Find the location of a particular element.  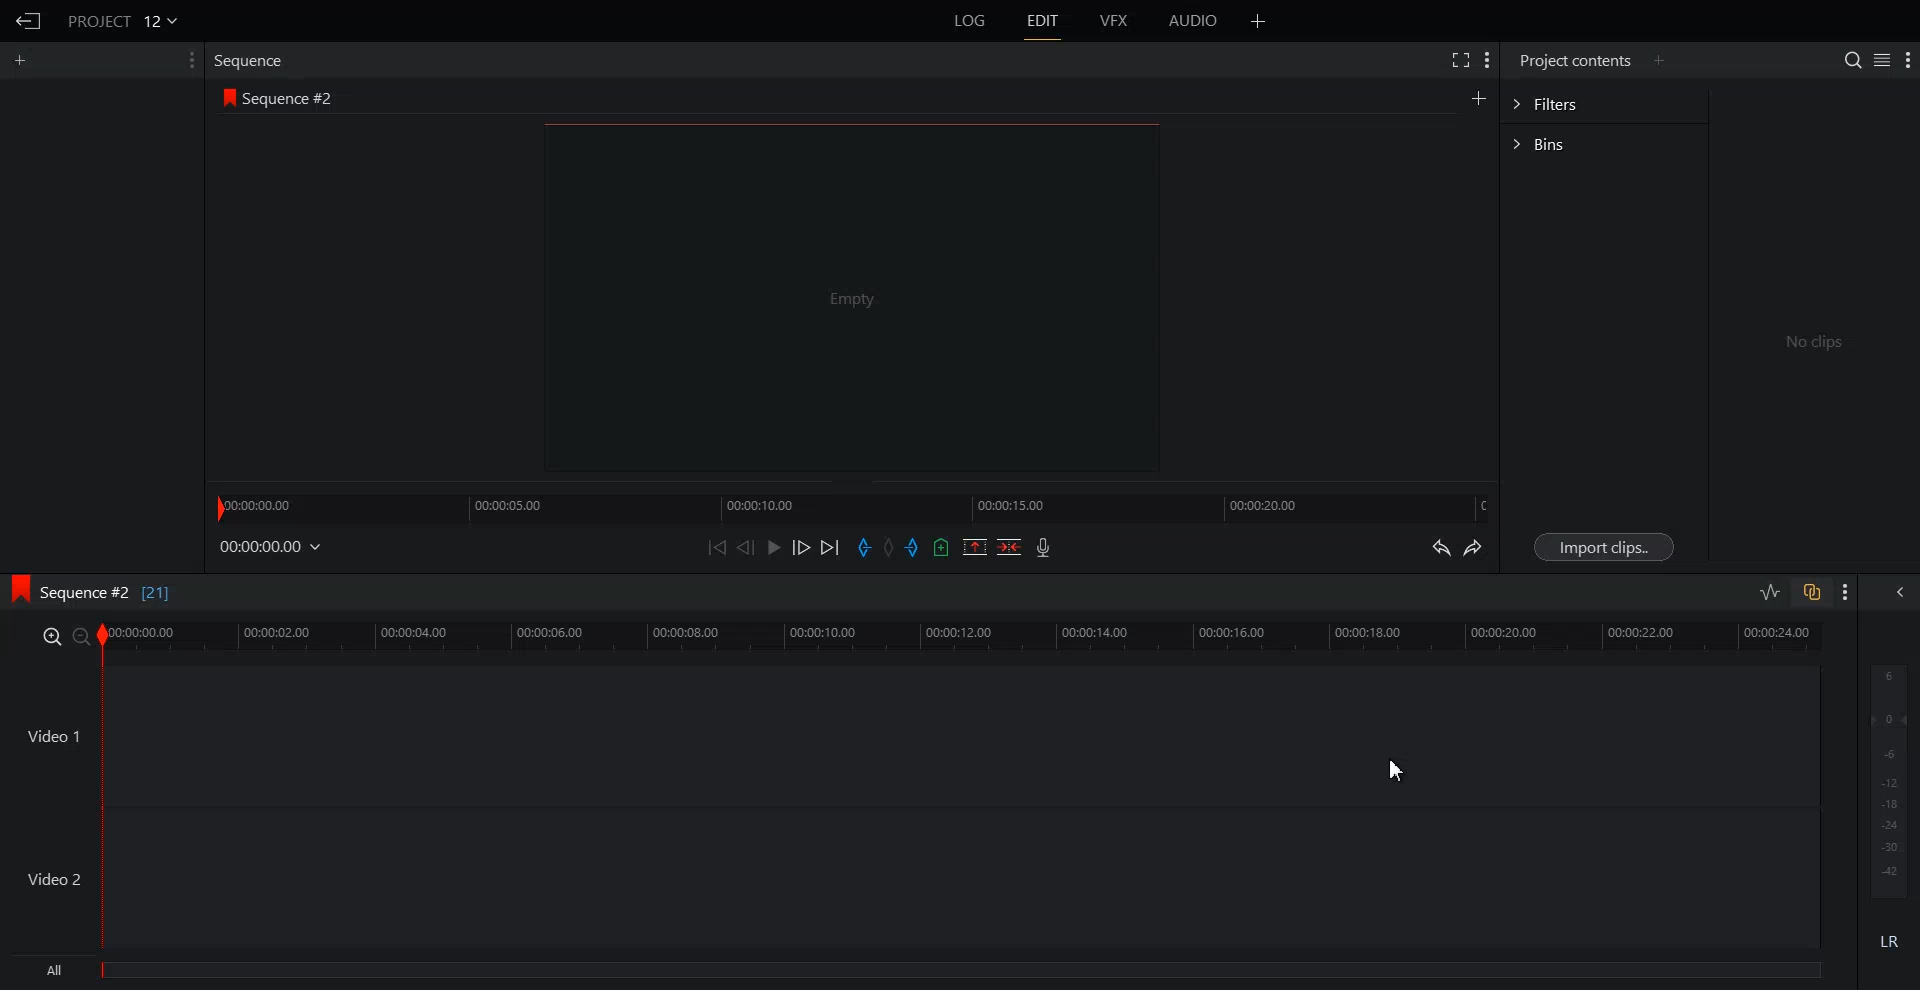

Audio Output level is located at coordinates (1886, 780).